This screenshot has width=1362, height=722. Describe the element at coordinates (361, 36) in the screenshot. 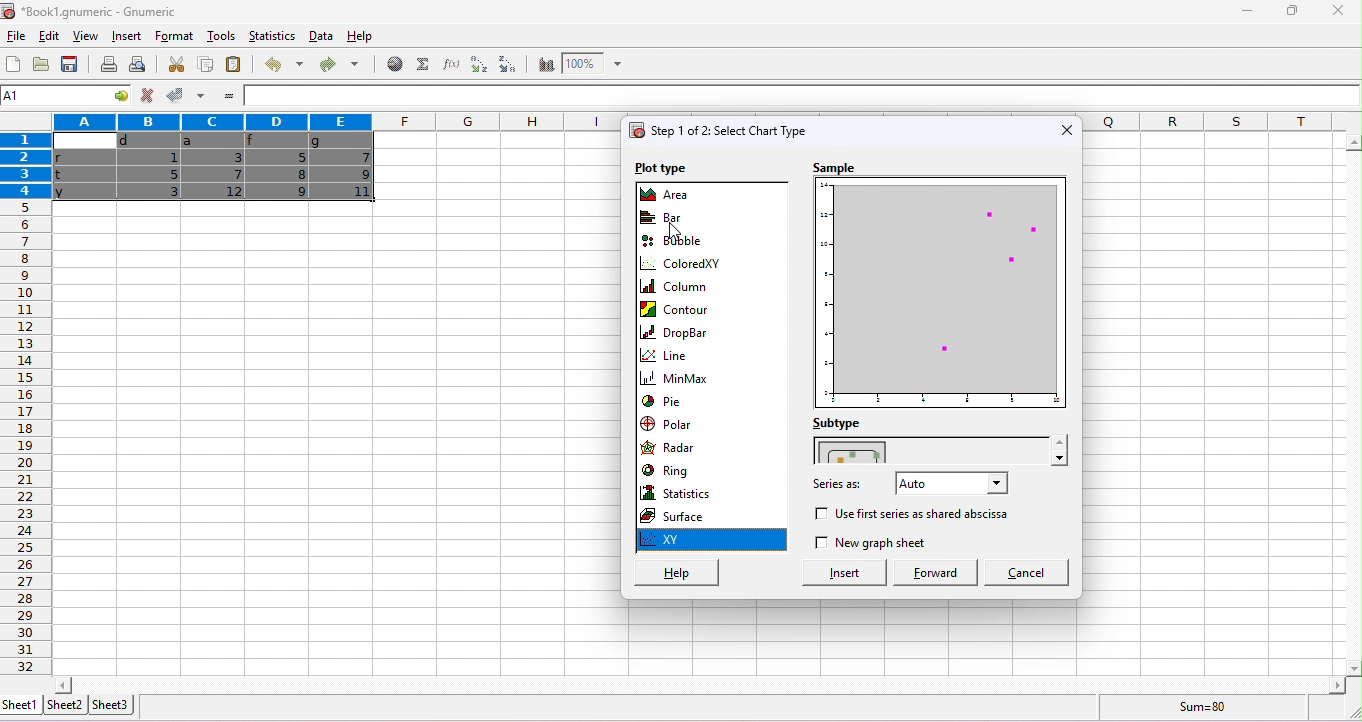

I see `help` at that location.